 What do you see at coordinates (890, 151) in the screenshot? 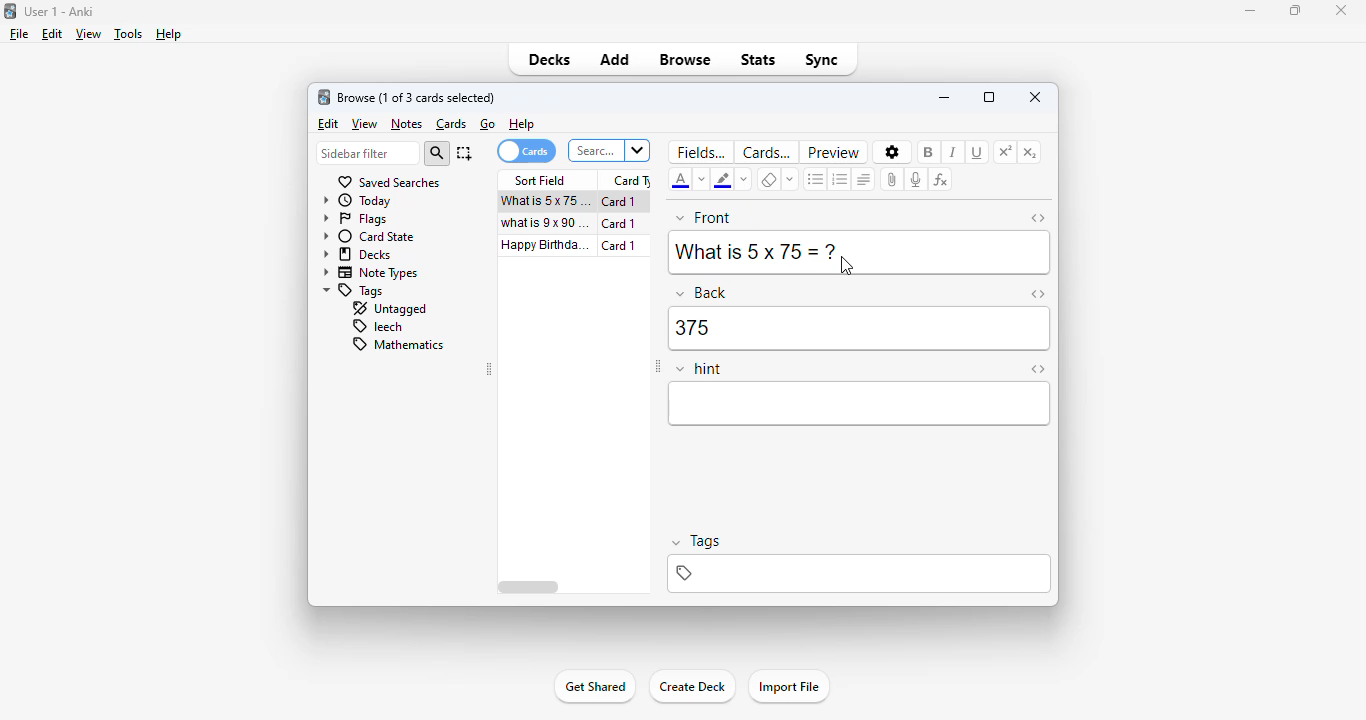
I see `options` at bounding box center [890, 151].